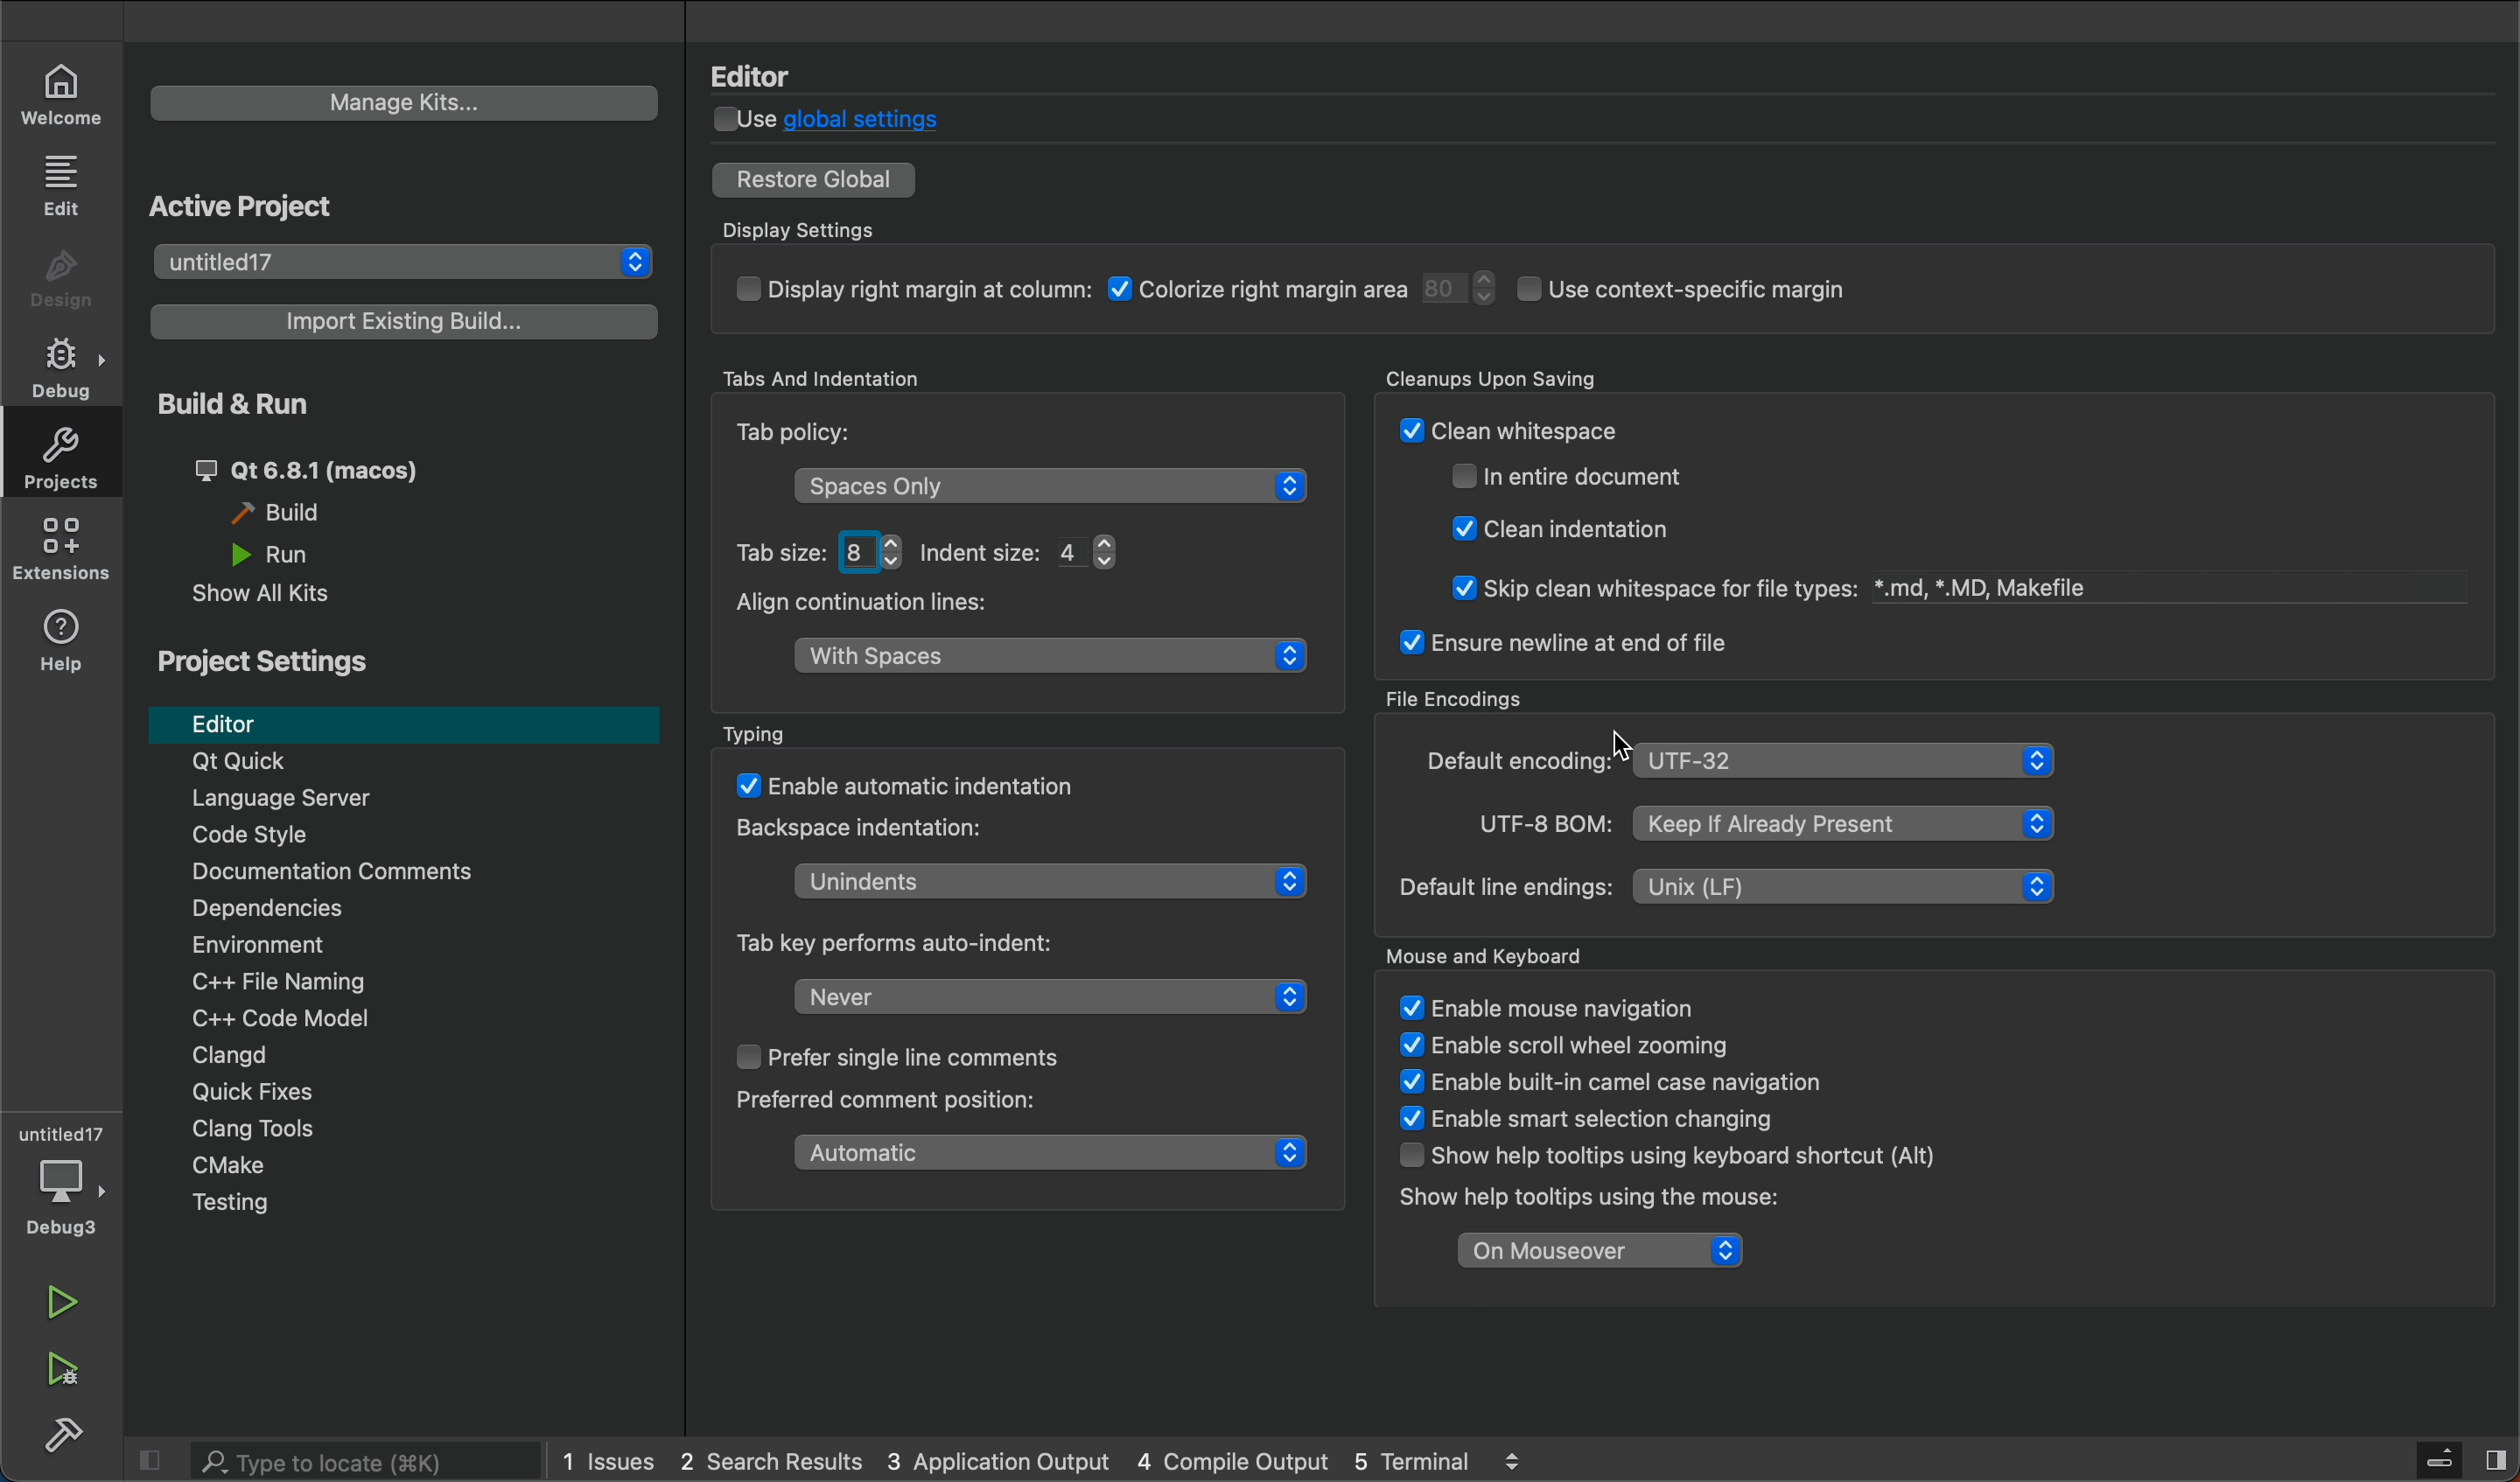  What do you see at coordinates (1560, 1047) in the screenshot?
I see `V £naple scroll wneel zooming
¥ Enable built-in camel case navigation` at bounding box center [1560, 1047].